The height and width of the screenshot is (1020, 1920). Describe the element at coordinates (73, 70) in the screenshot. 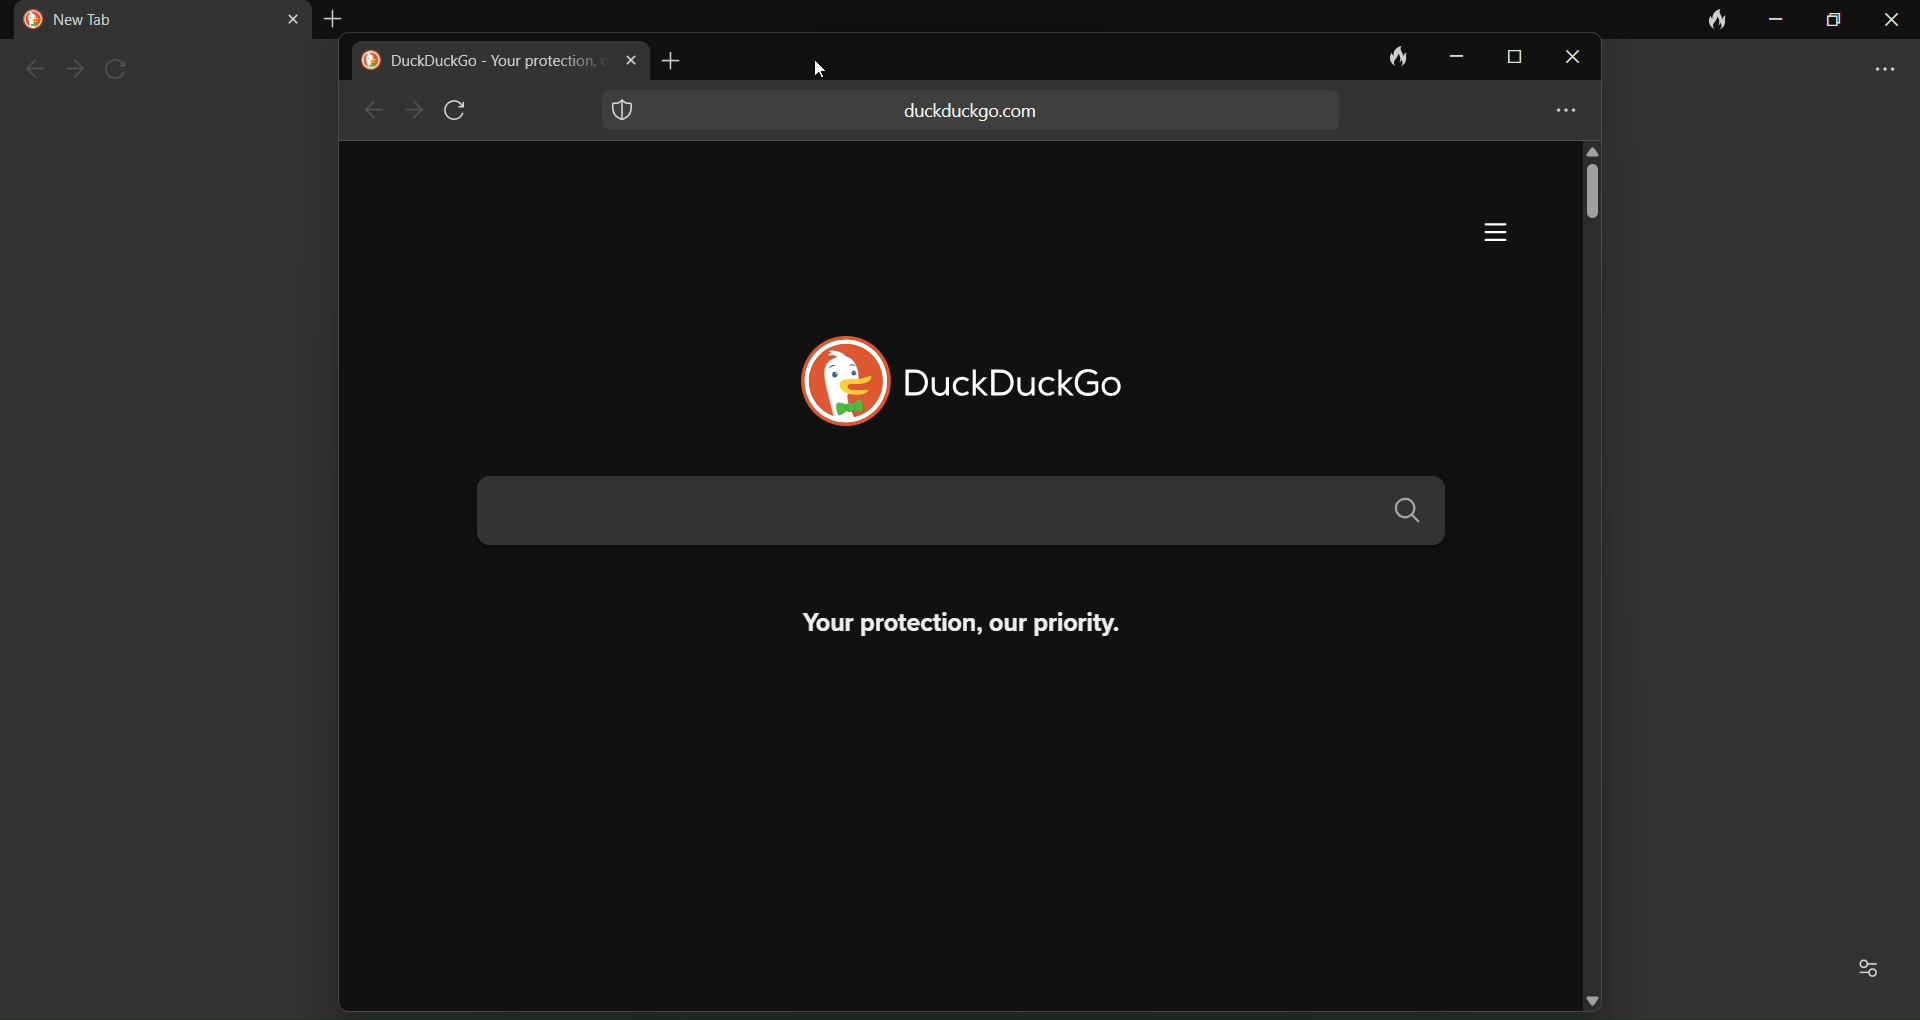

I see `next` at that location.